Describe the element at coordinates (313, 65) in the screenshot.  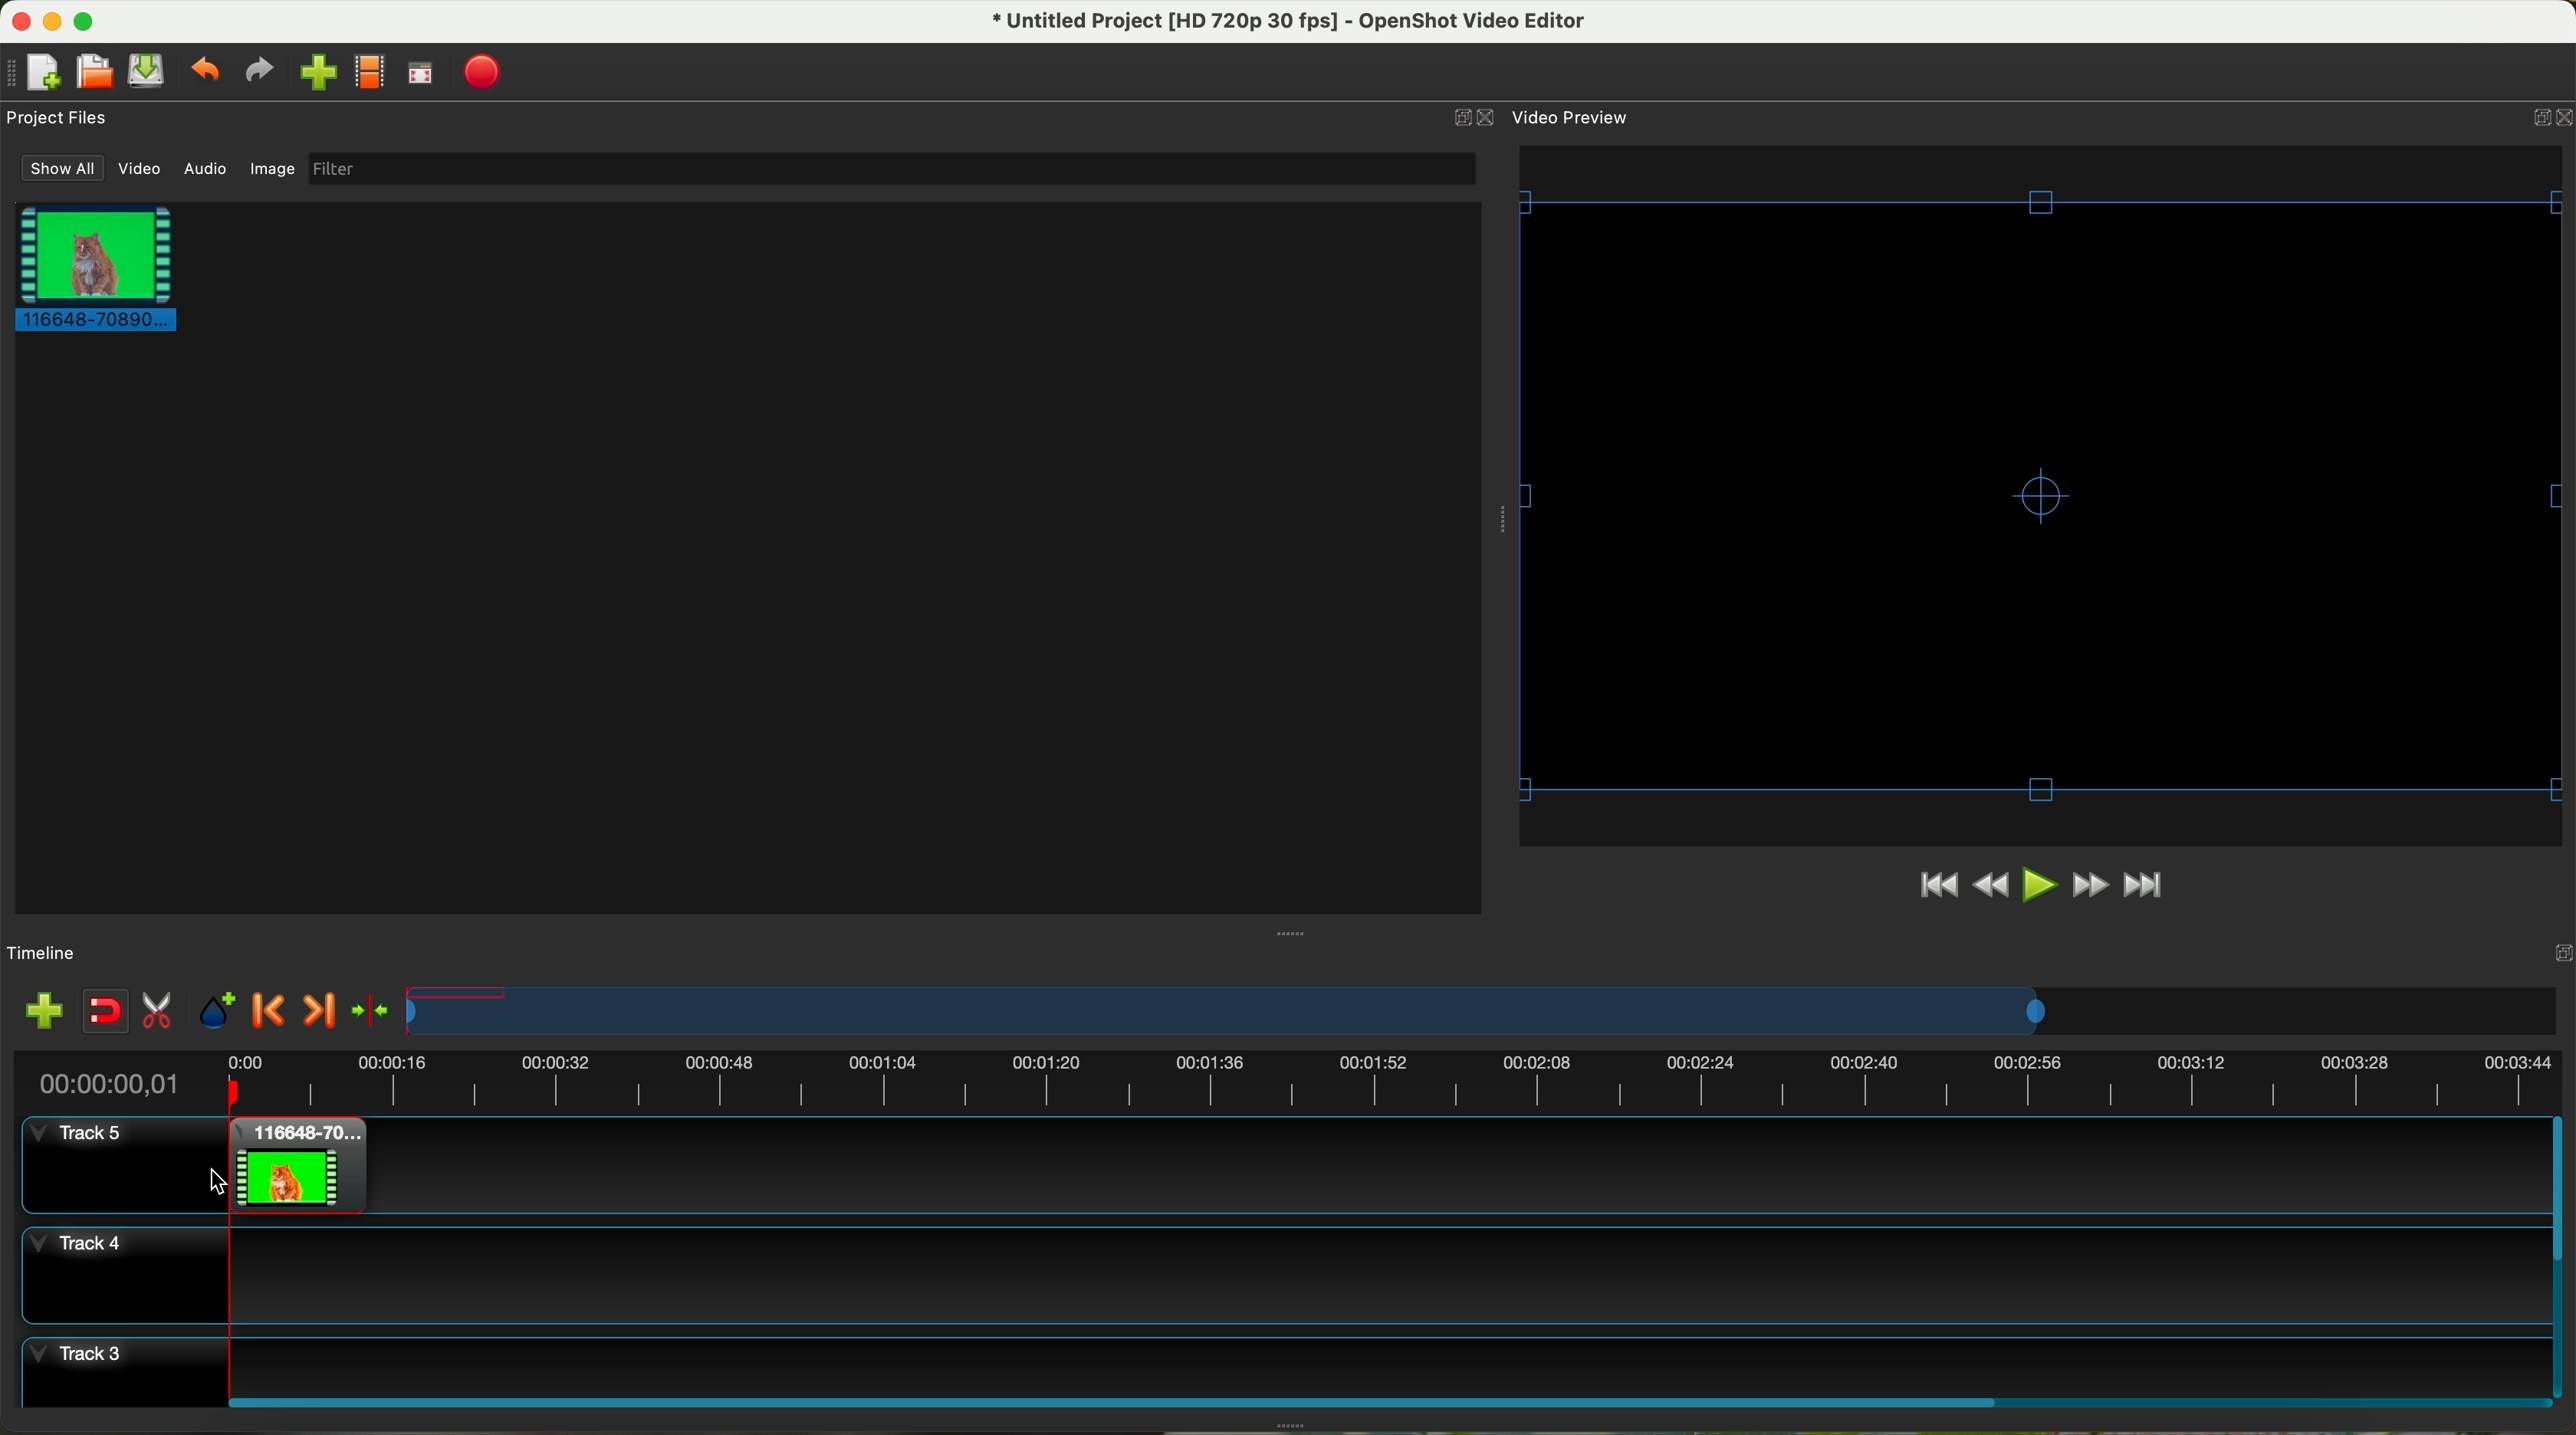
I see `click on import file` at that location.